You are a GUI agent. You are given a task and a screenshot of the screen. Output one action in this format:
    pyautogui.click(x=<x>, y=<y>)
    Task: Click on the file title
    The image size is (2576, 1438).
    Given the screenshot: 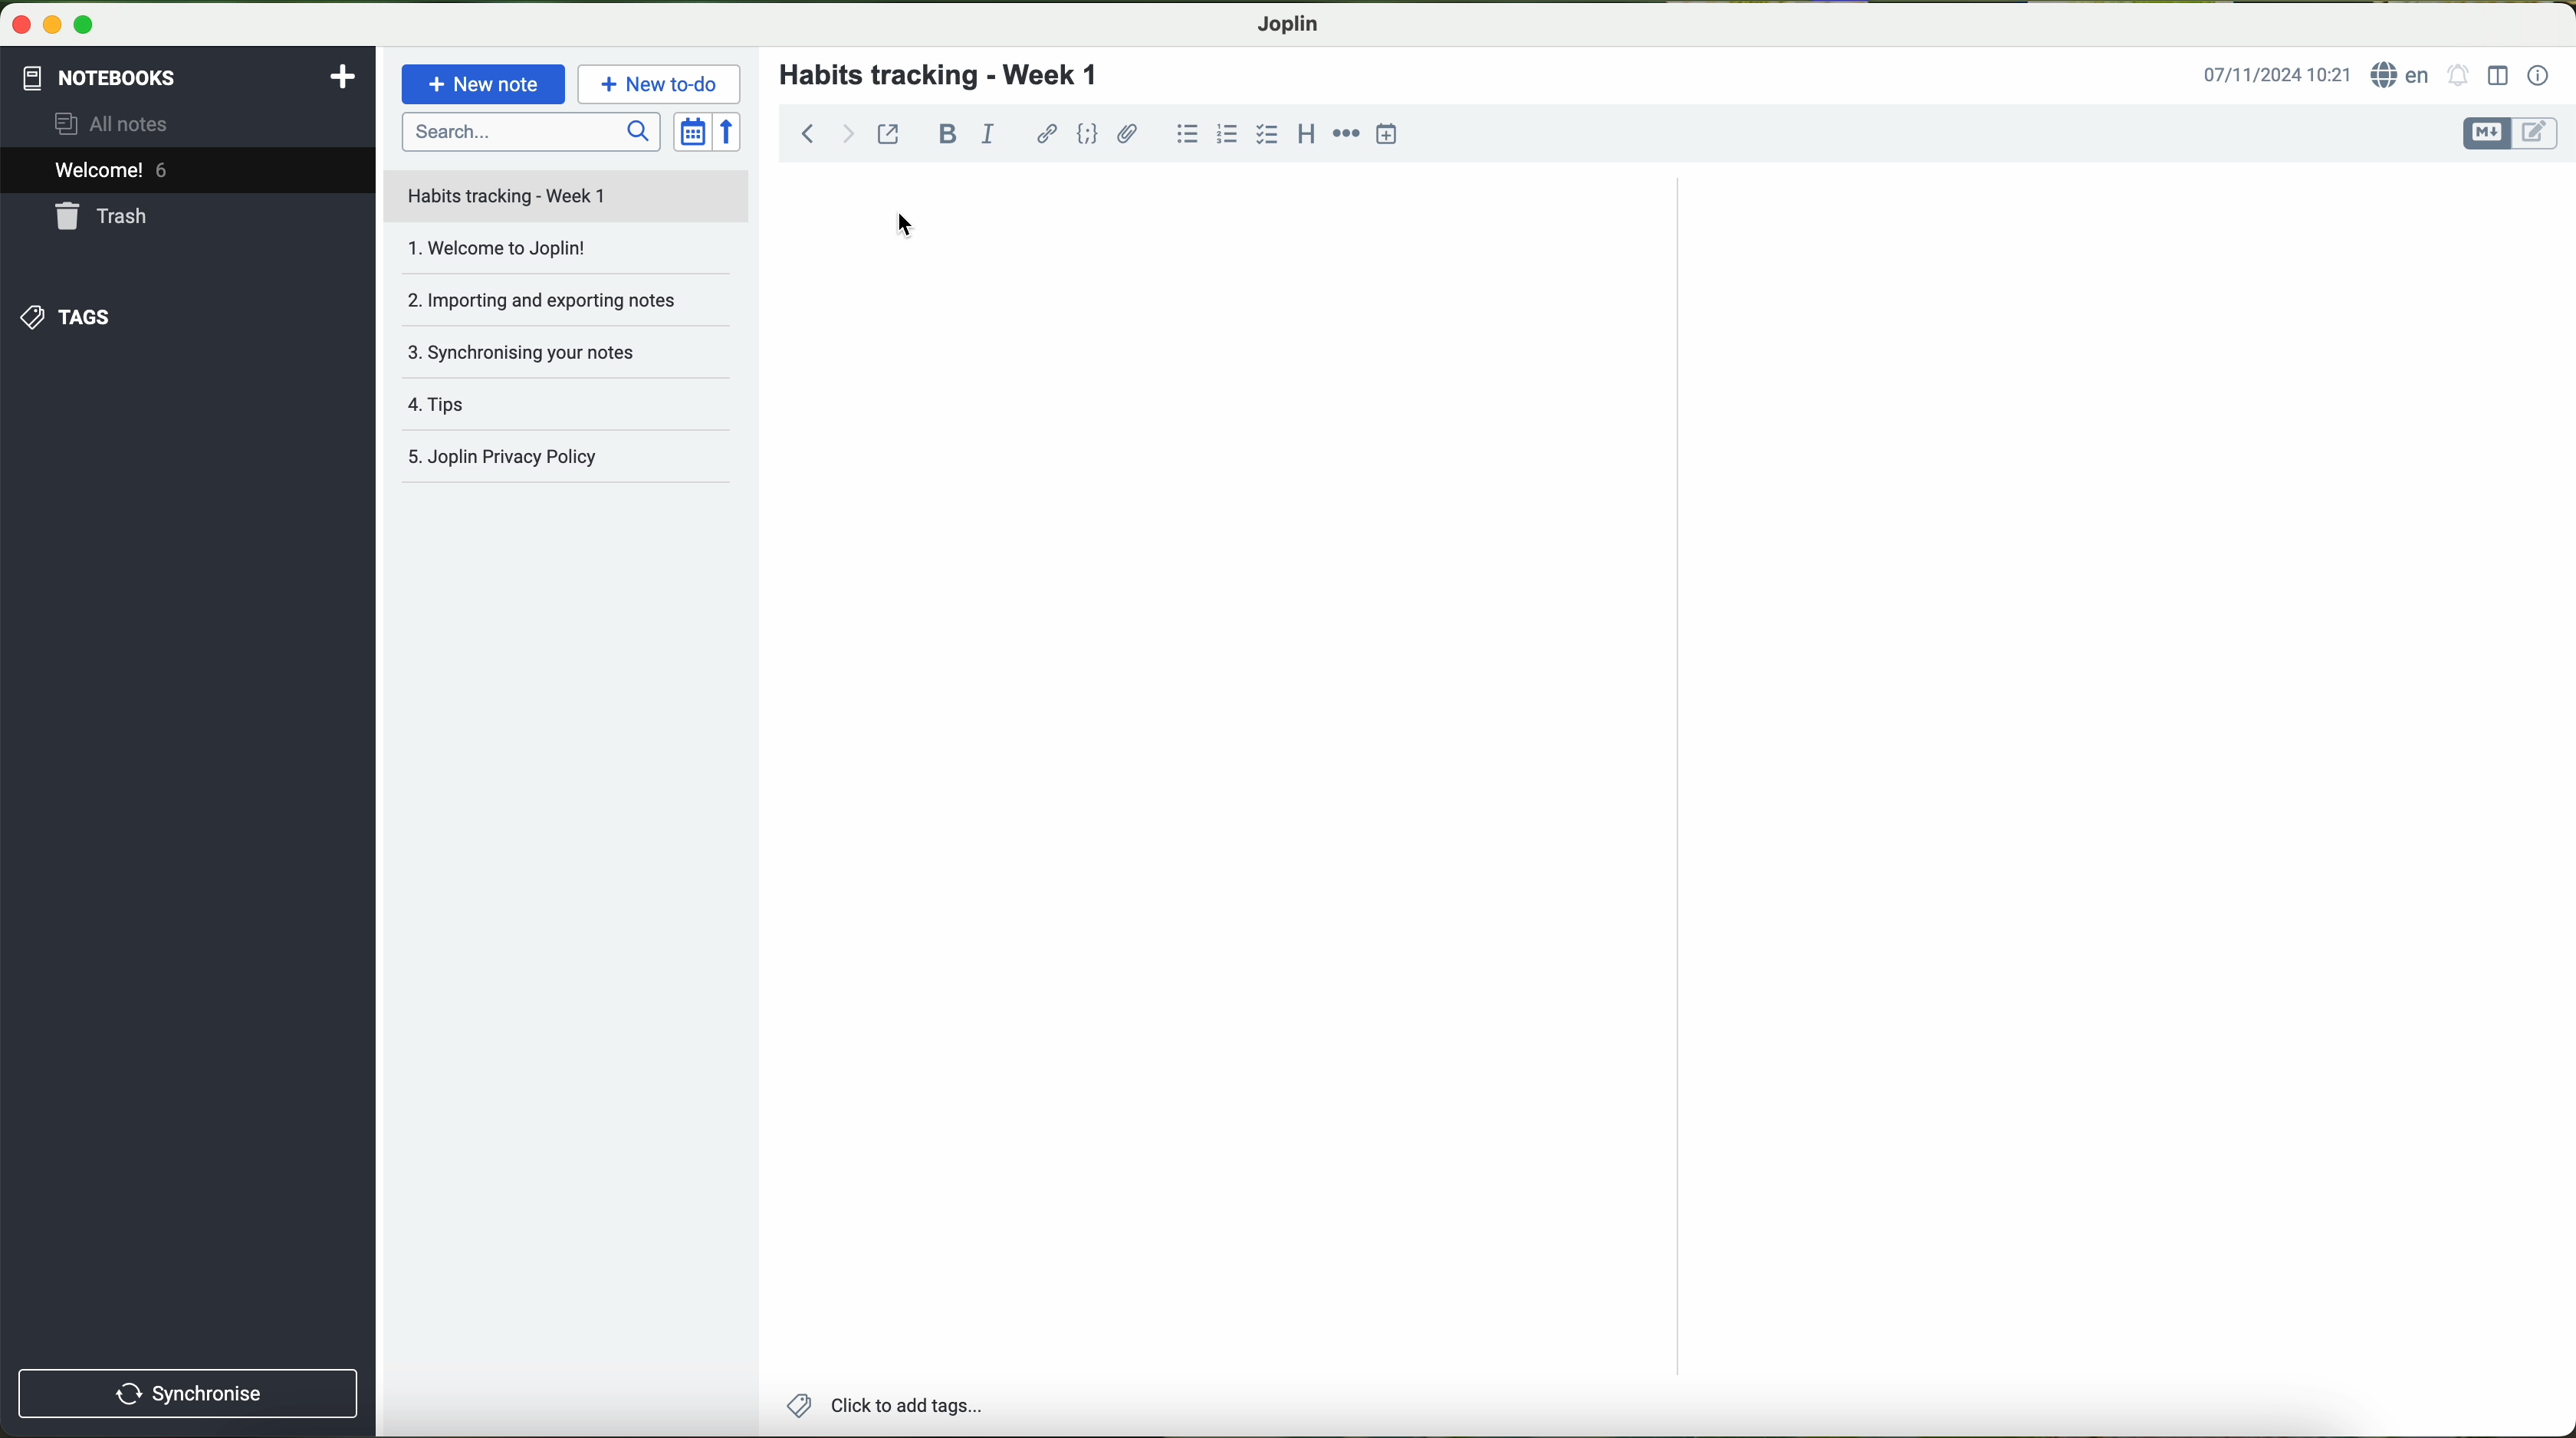 What is the action you would take?
    pyautogui.click(x=567, y=196)
    